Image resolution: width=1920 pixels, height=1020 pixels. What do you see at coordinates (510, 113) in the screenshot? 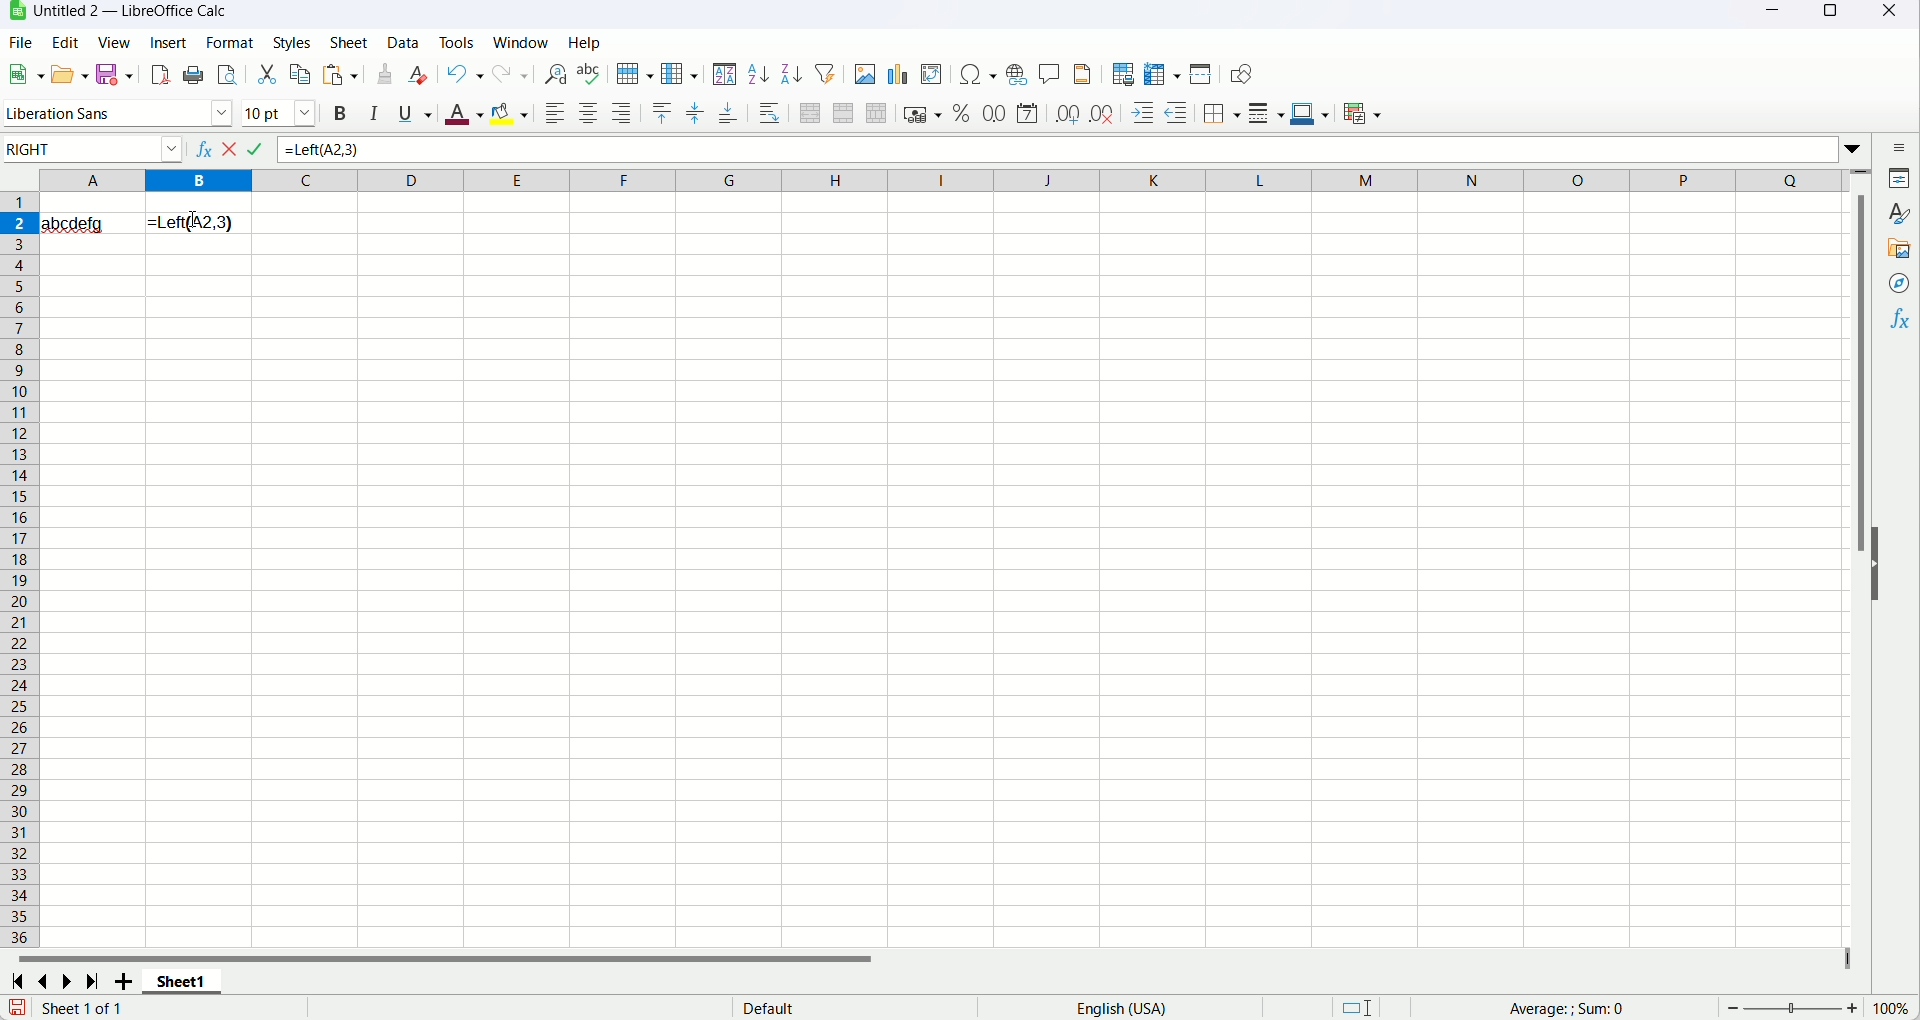
I see `background color` at bounding box center [510, 113].